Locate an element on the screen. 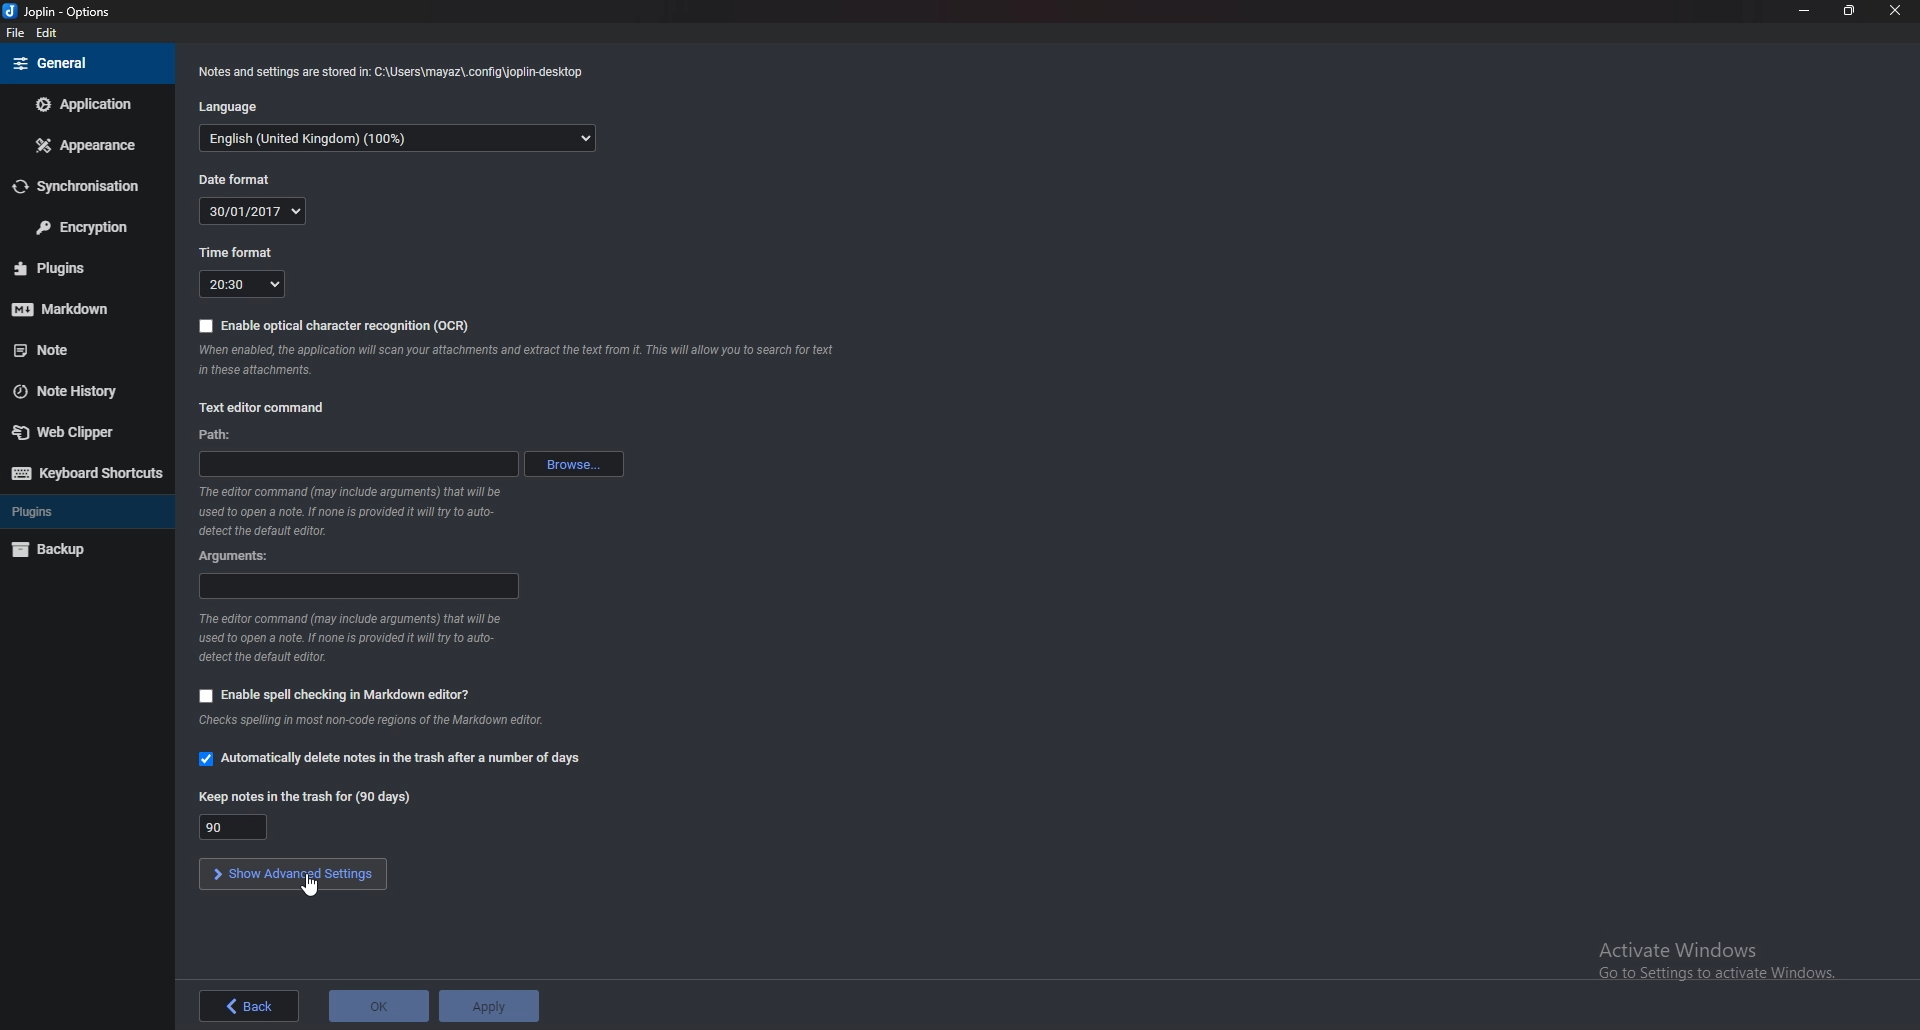 This screenshot has width=1920, height=1030. show advanced settings is located at coordinates (290, 872).